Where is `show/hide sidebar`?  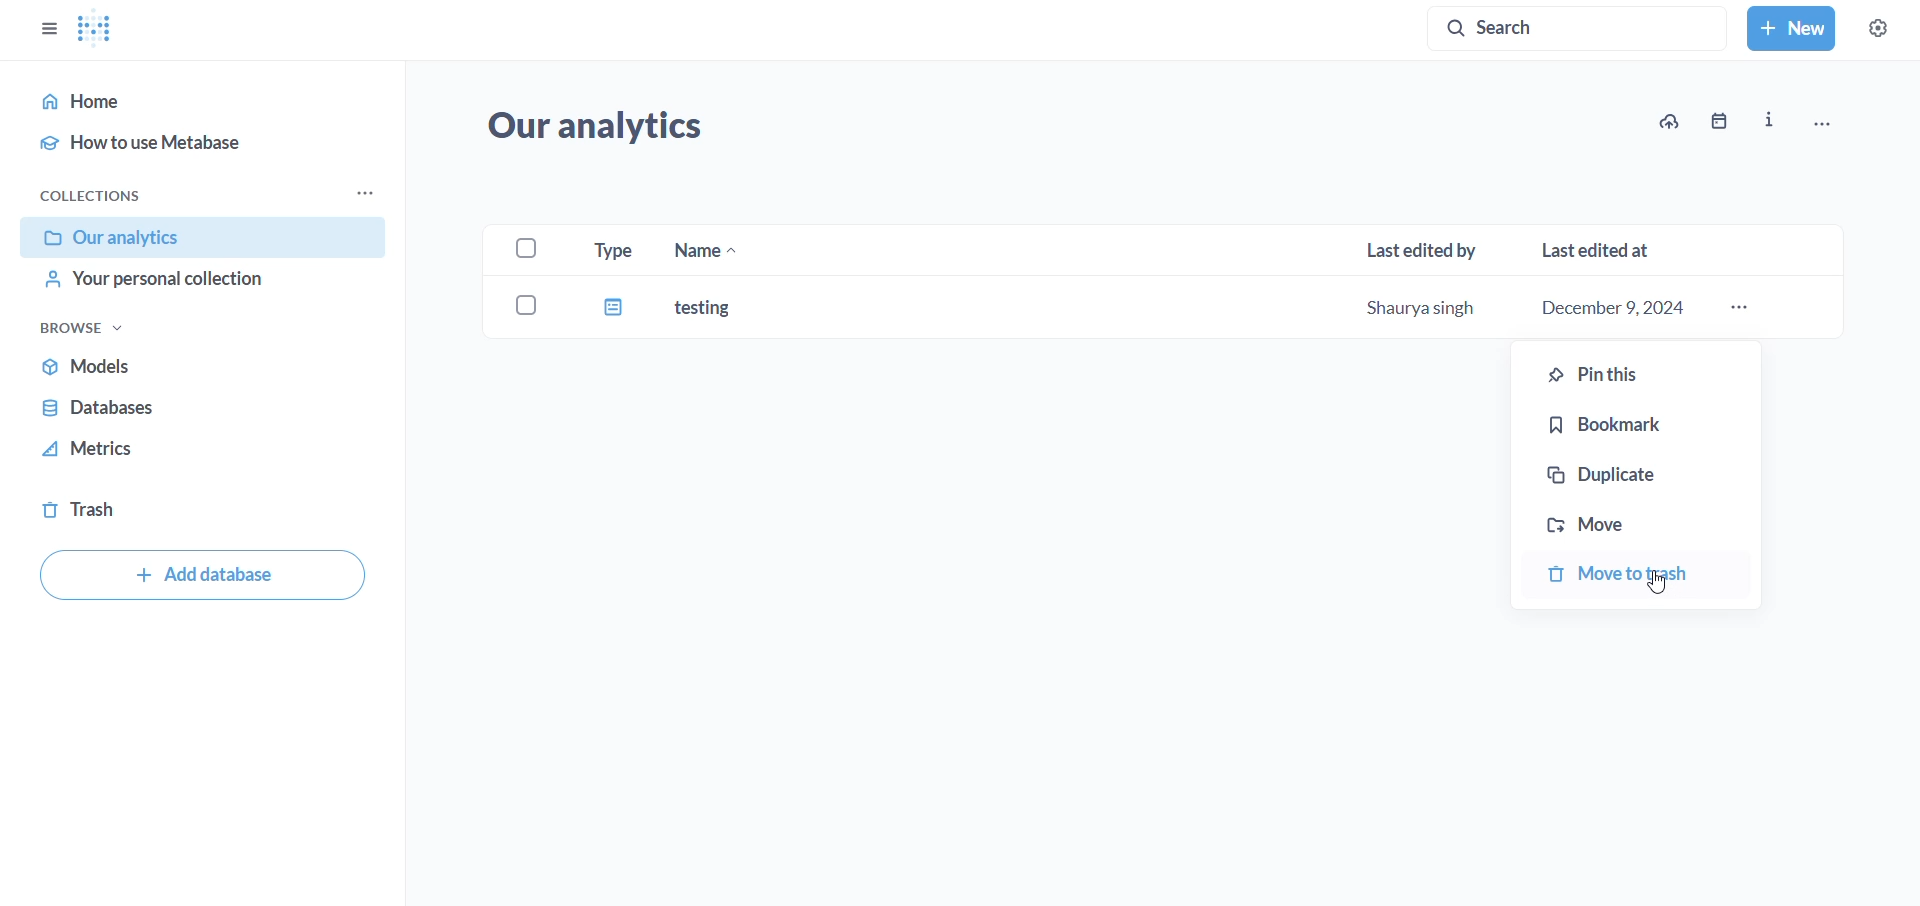 show/hide sidebar is located at coordinates (44, 27).